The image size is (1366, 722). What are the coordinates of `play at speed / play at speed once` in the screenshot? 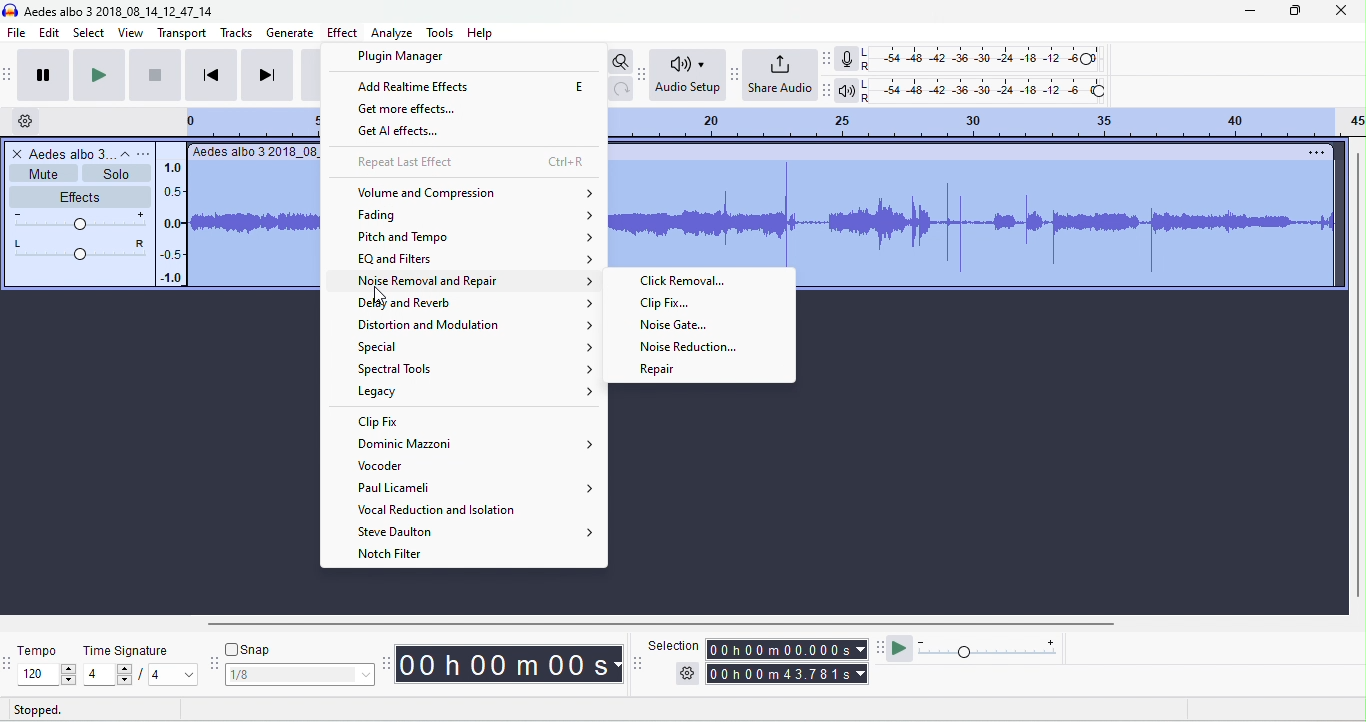 It's located at (899, 650).